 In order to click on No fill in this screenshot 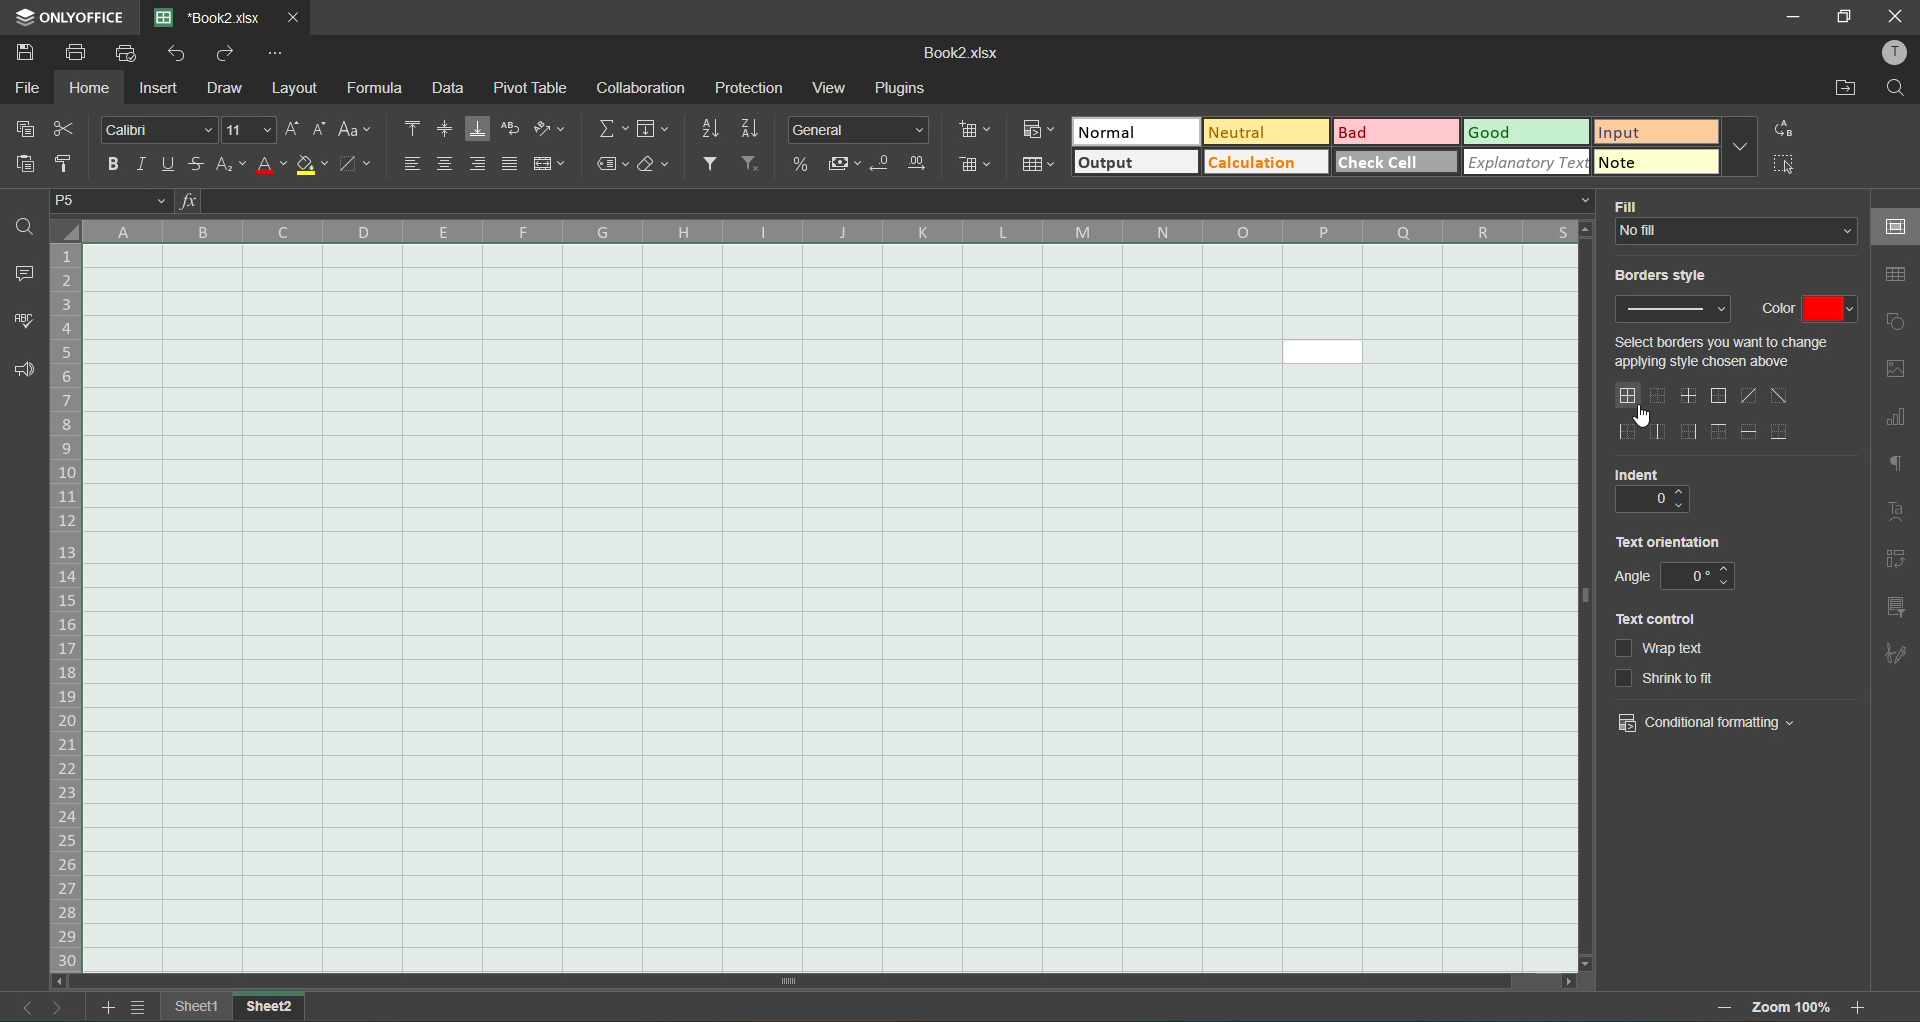, I will do `click(1734, 230)`.